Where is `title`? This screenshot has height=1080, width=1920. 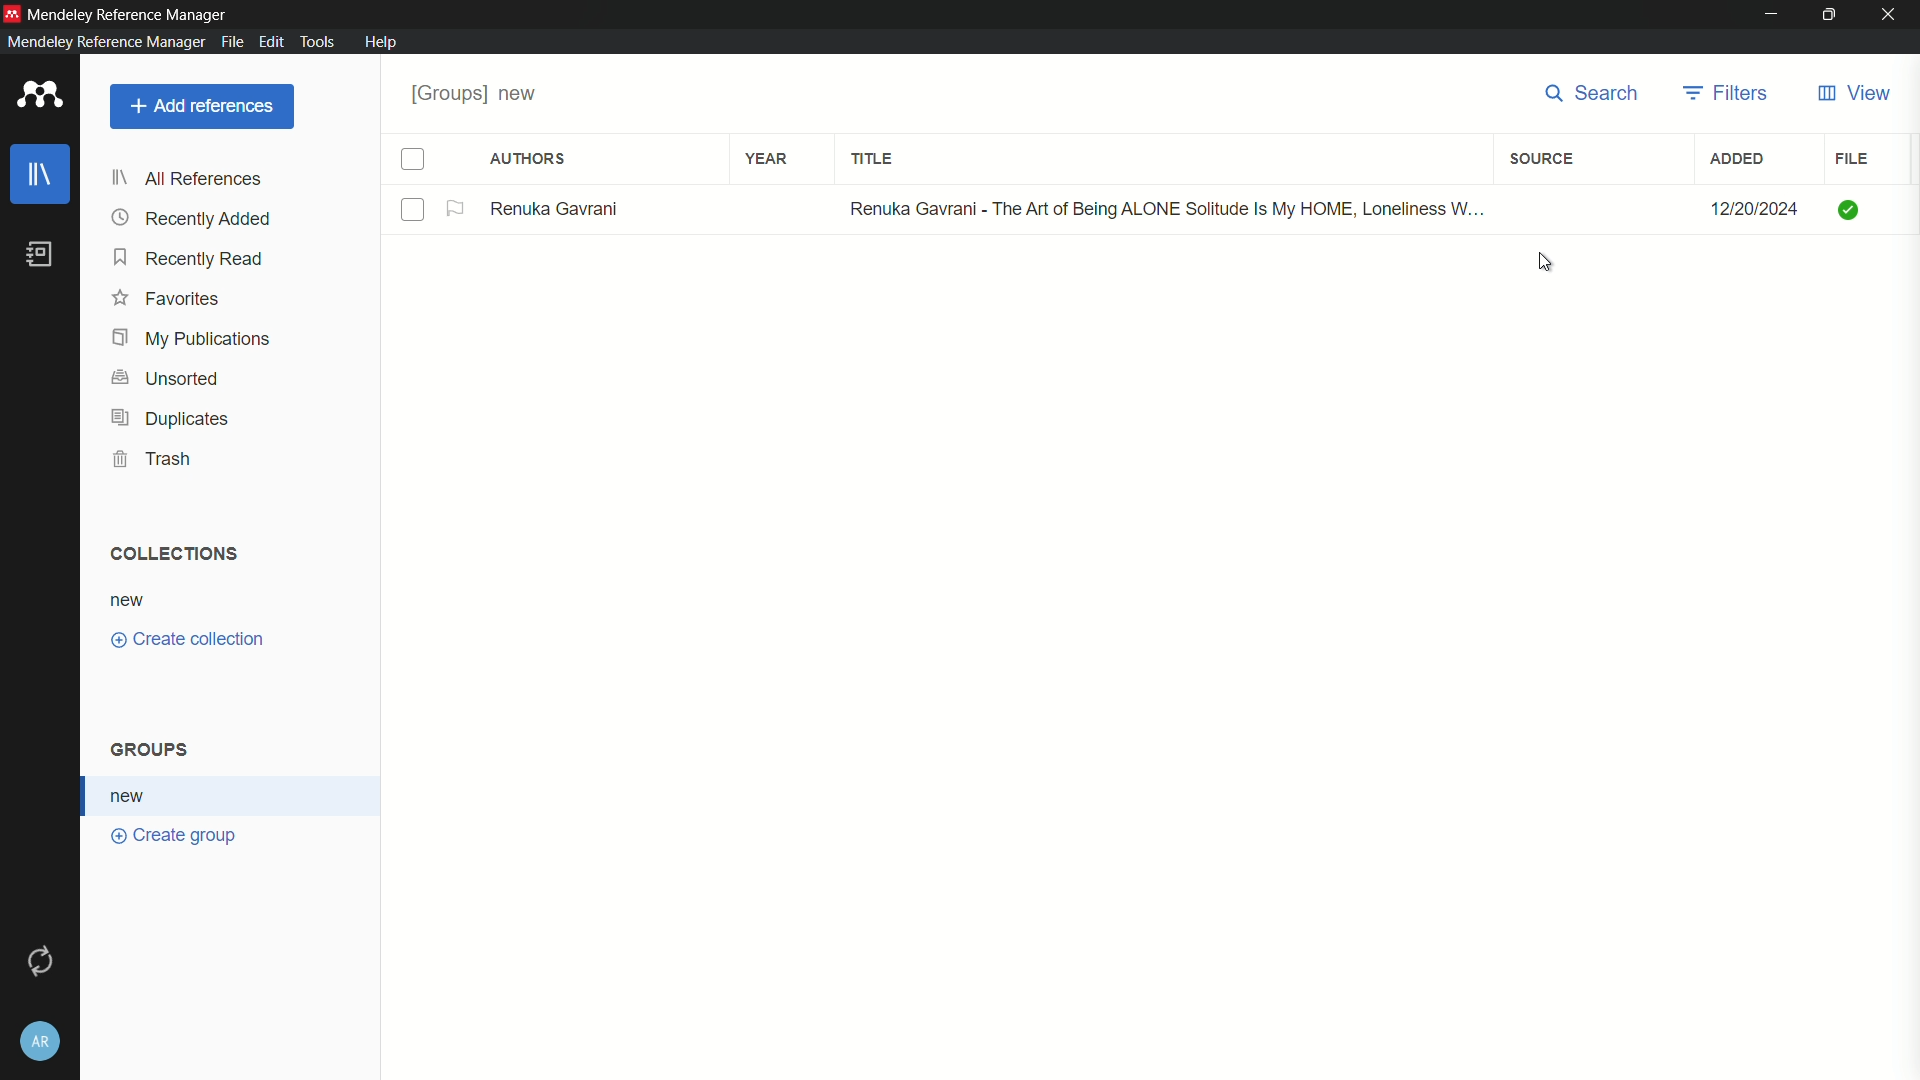 title is located at coordinates (875, 160).